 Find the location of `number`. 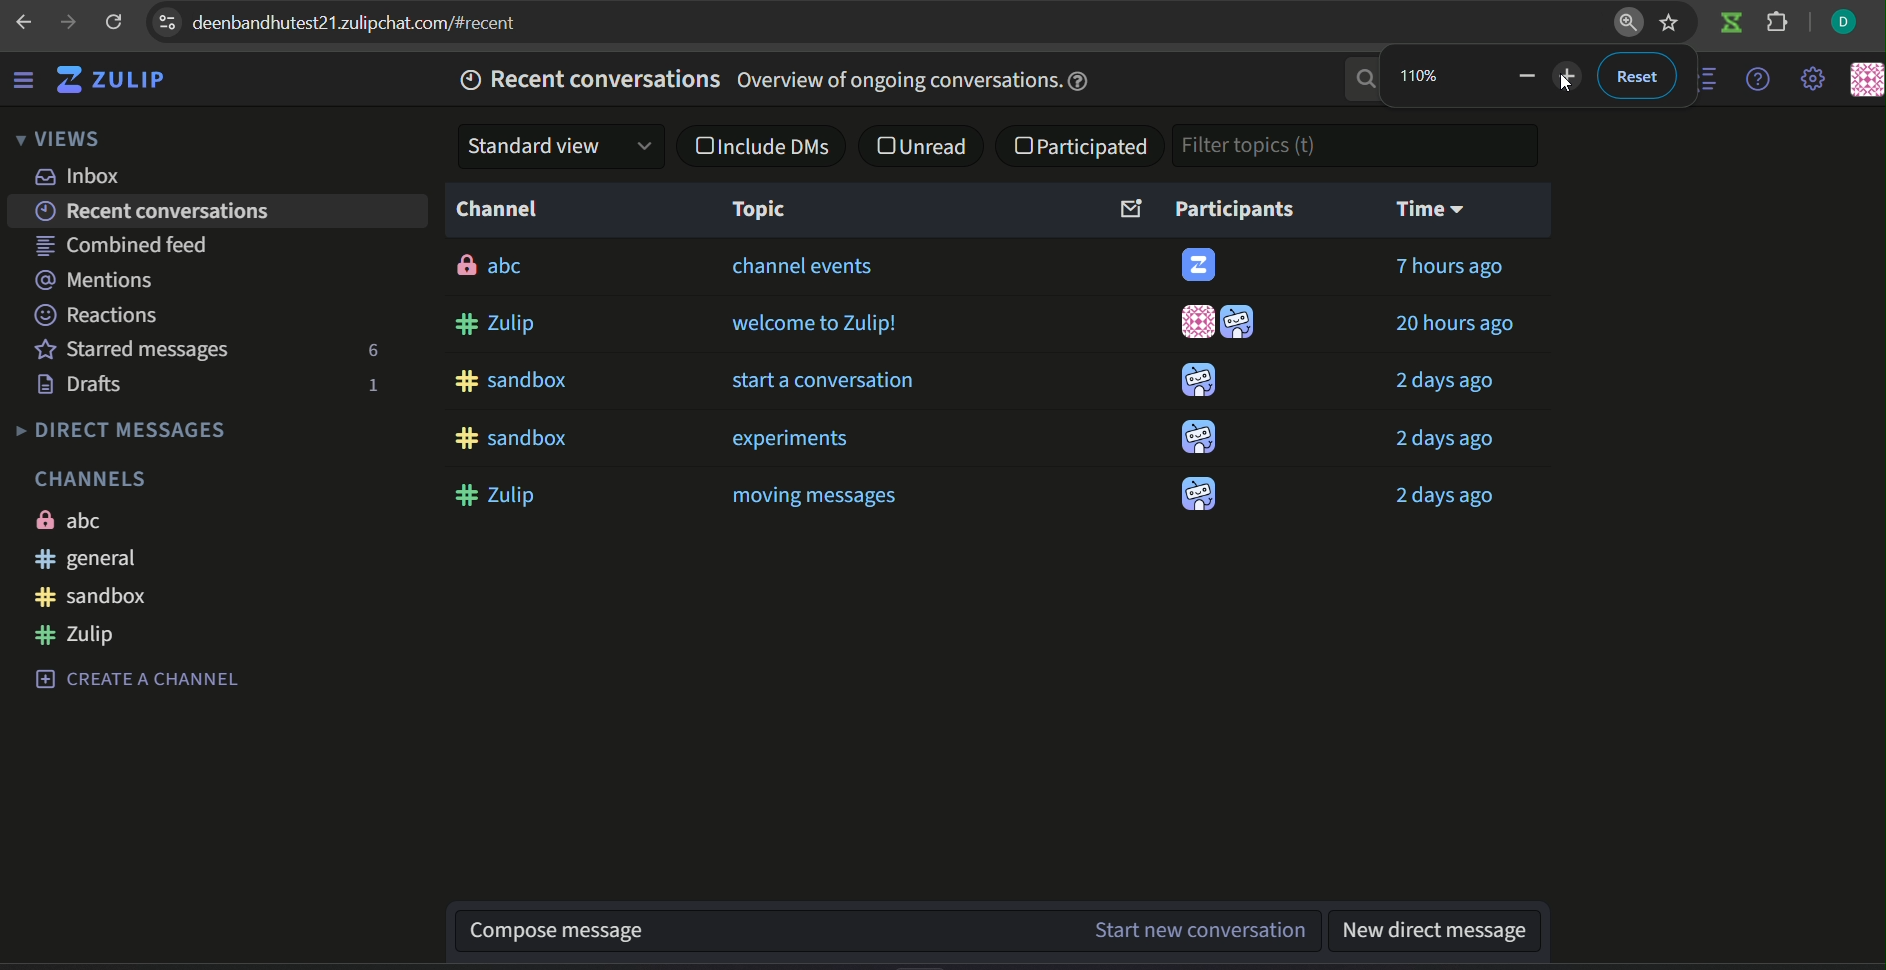

number is located at coordinates (368, 385).